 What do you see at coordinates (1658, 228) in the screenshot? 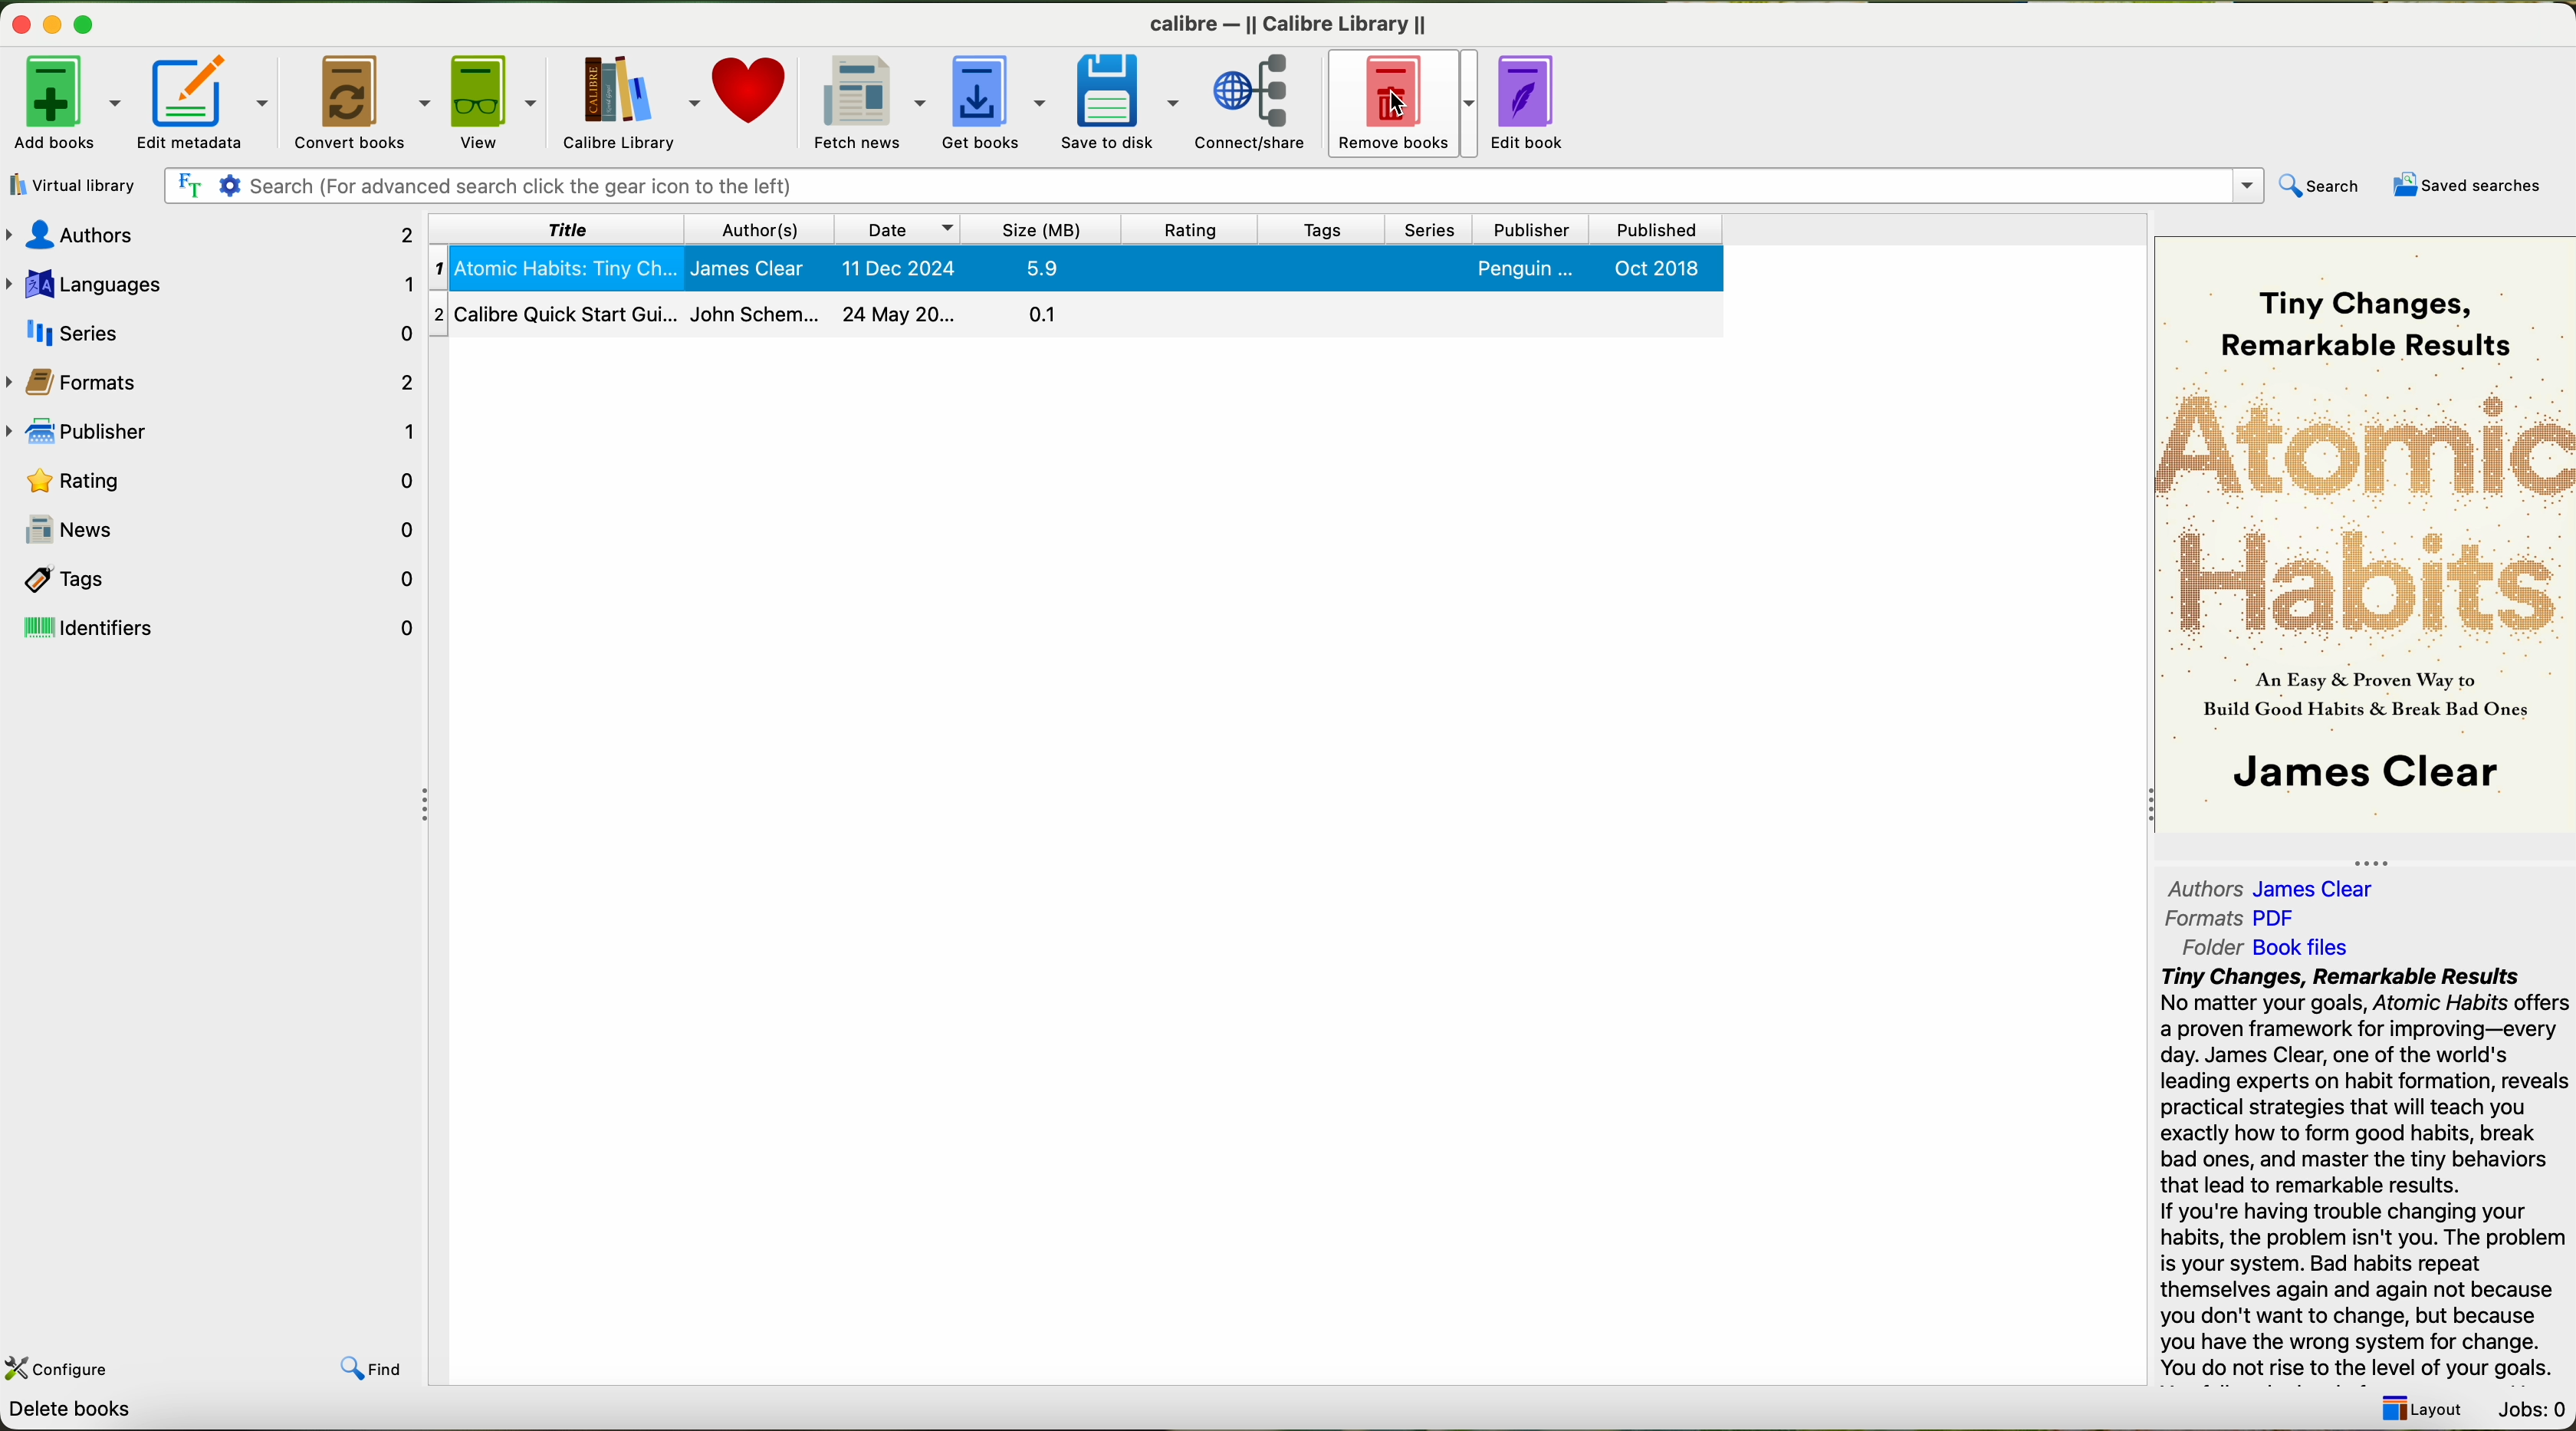
I see `published` at bounding box center [1658, 228].